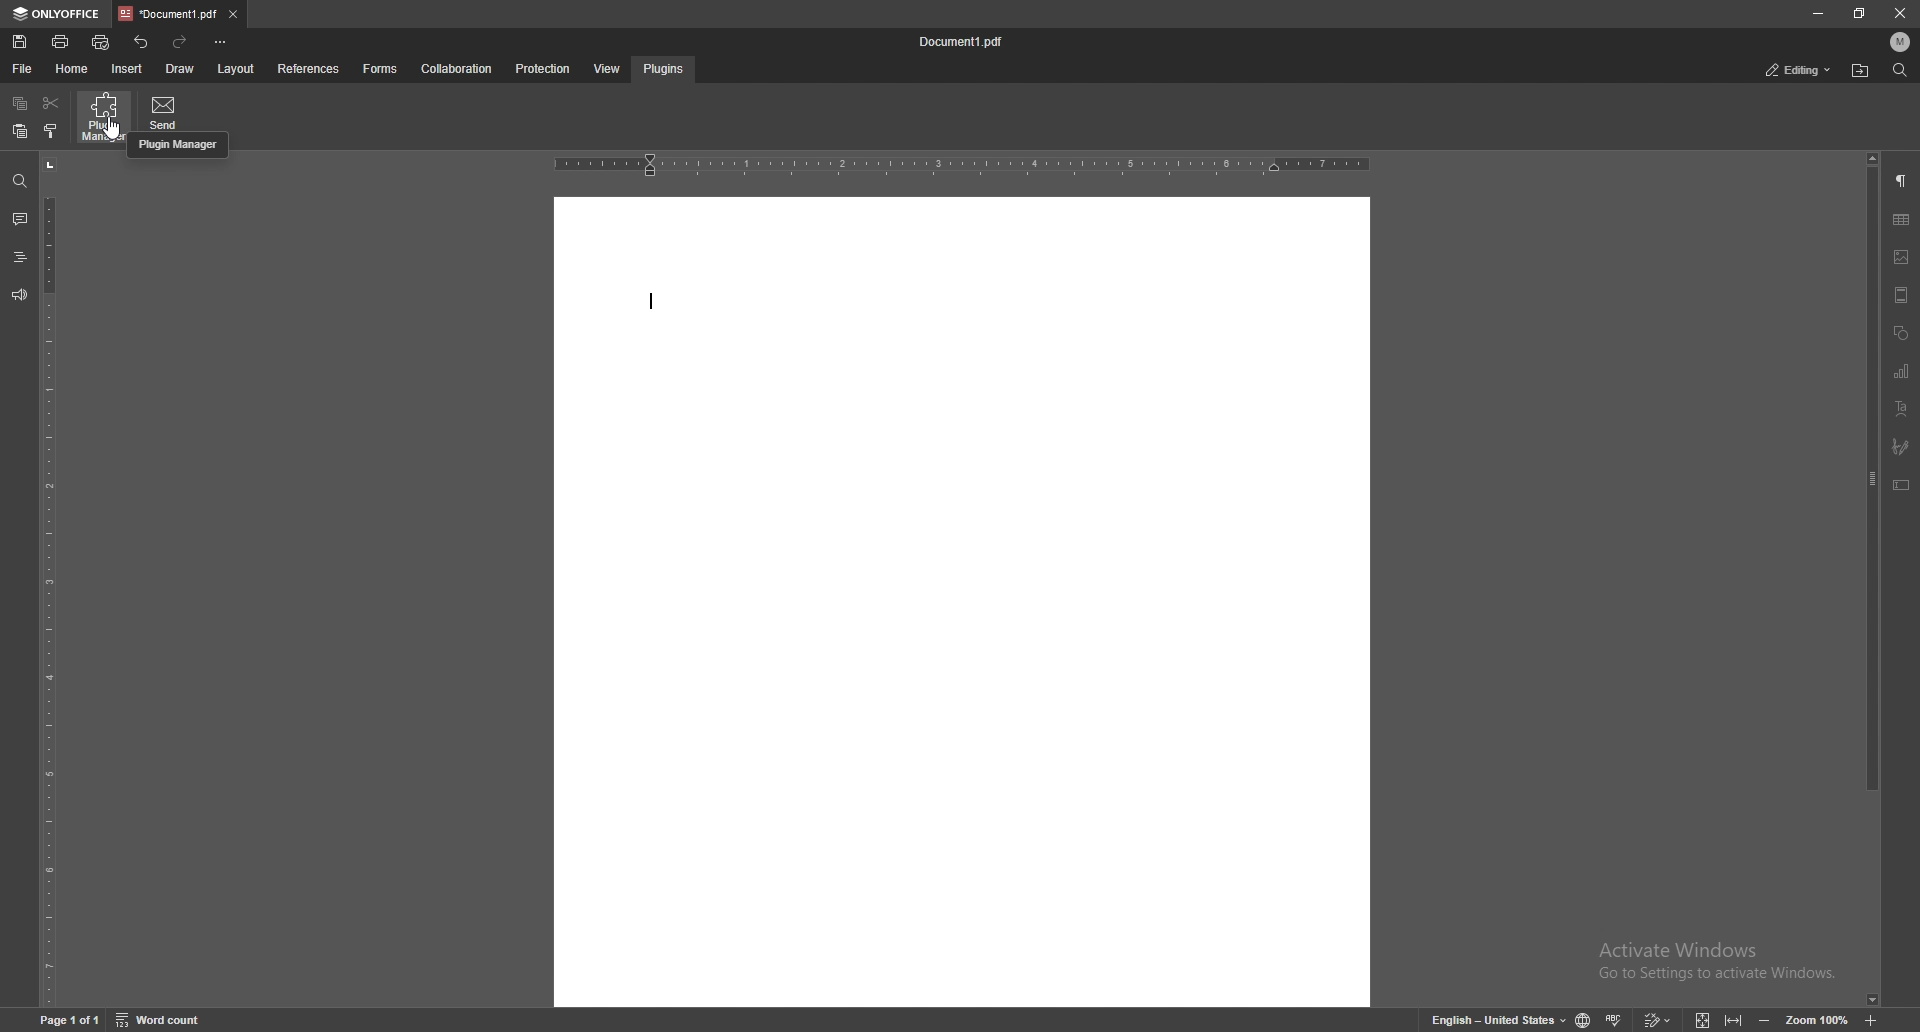 The height and width of the screenshot is (1032, 1920). I want to click on forms, so click(381, 68).